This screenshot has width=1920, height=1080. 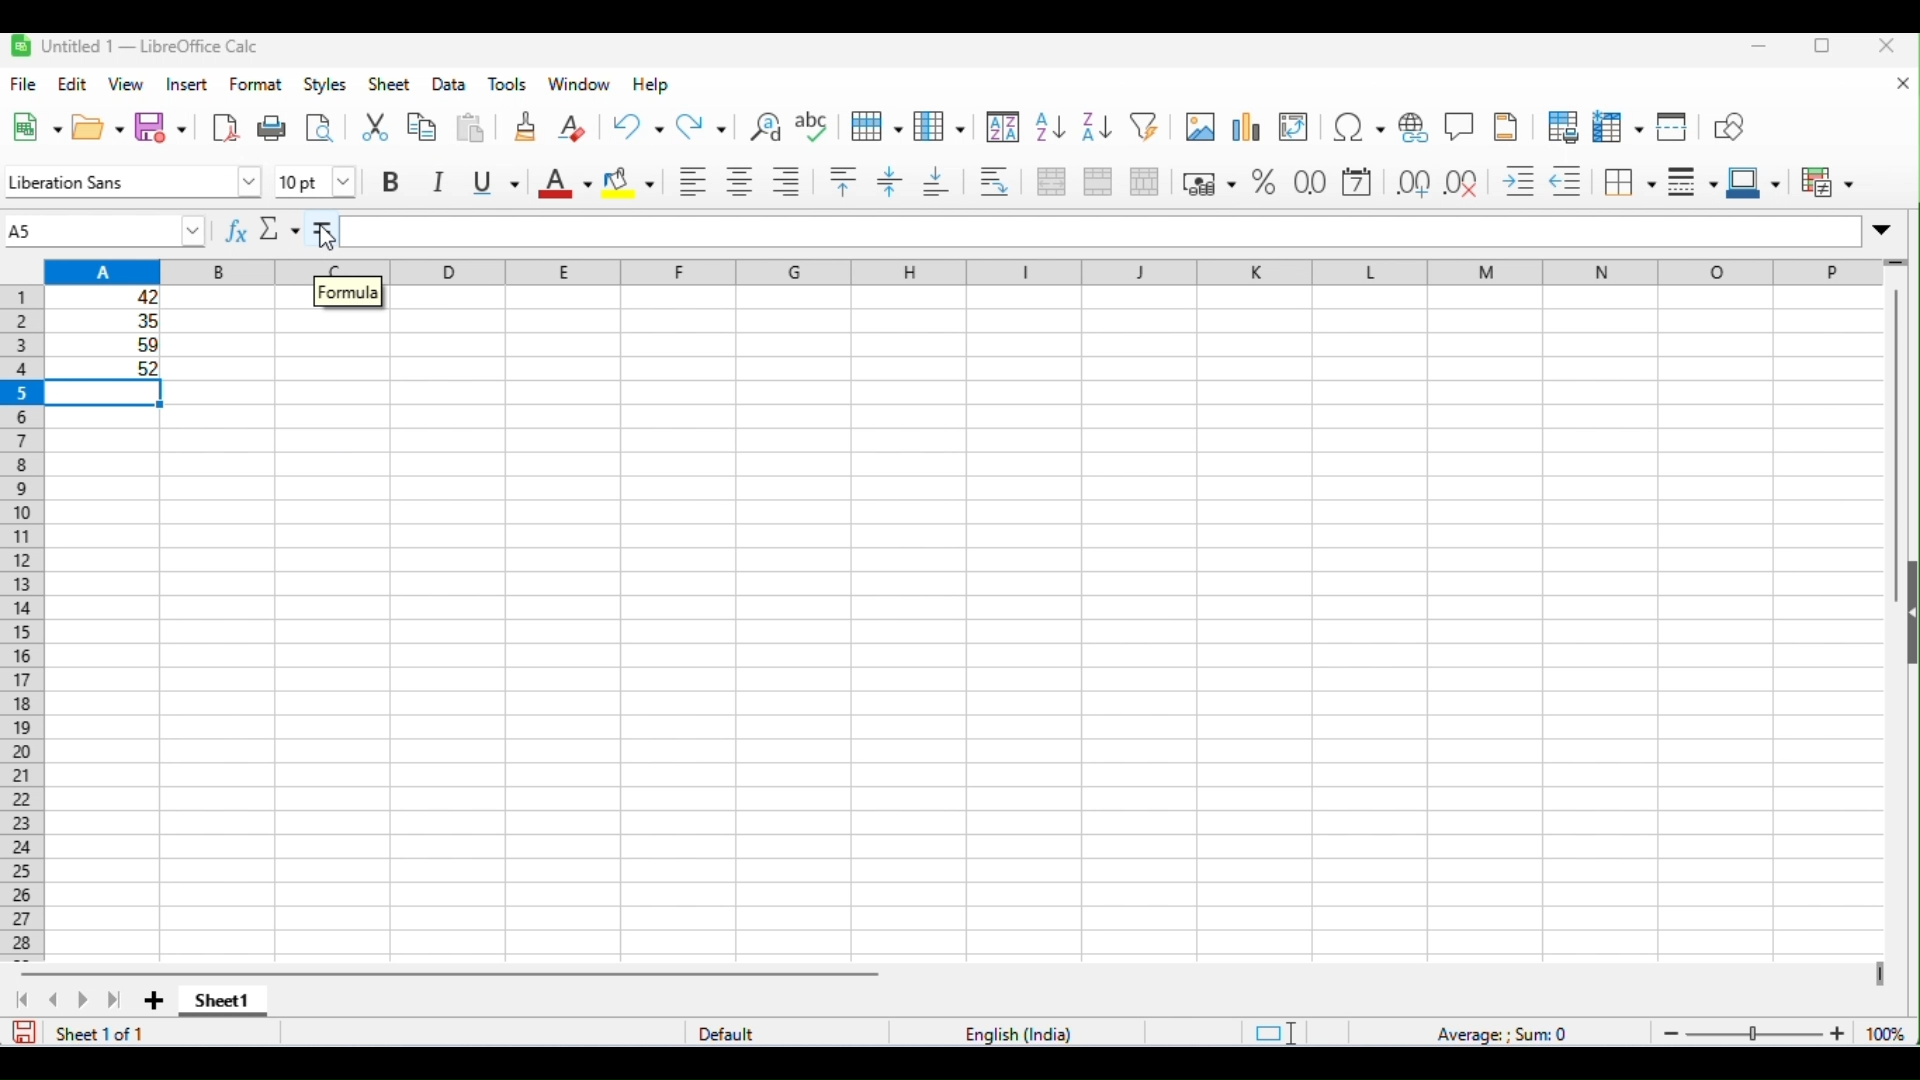 What do you see at coordinates (1272, 1032) in the screenshot?
I see `standard selection` at bounding box center [1272, 1032].